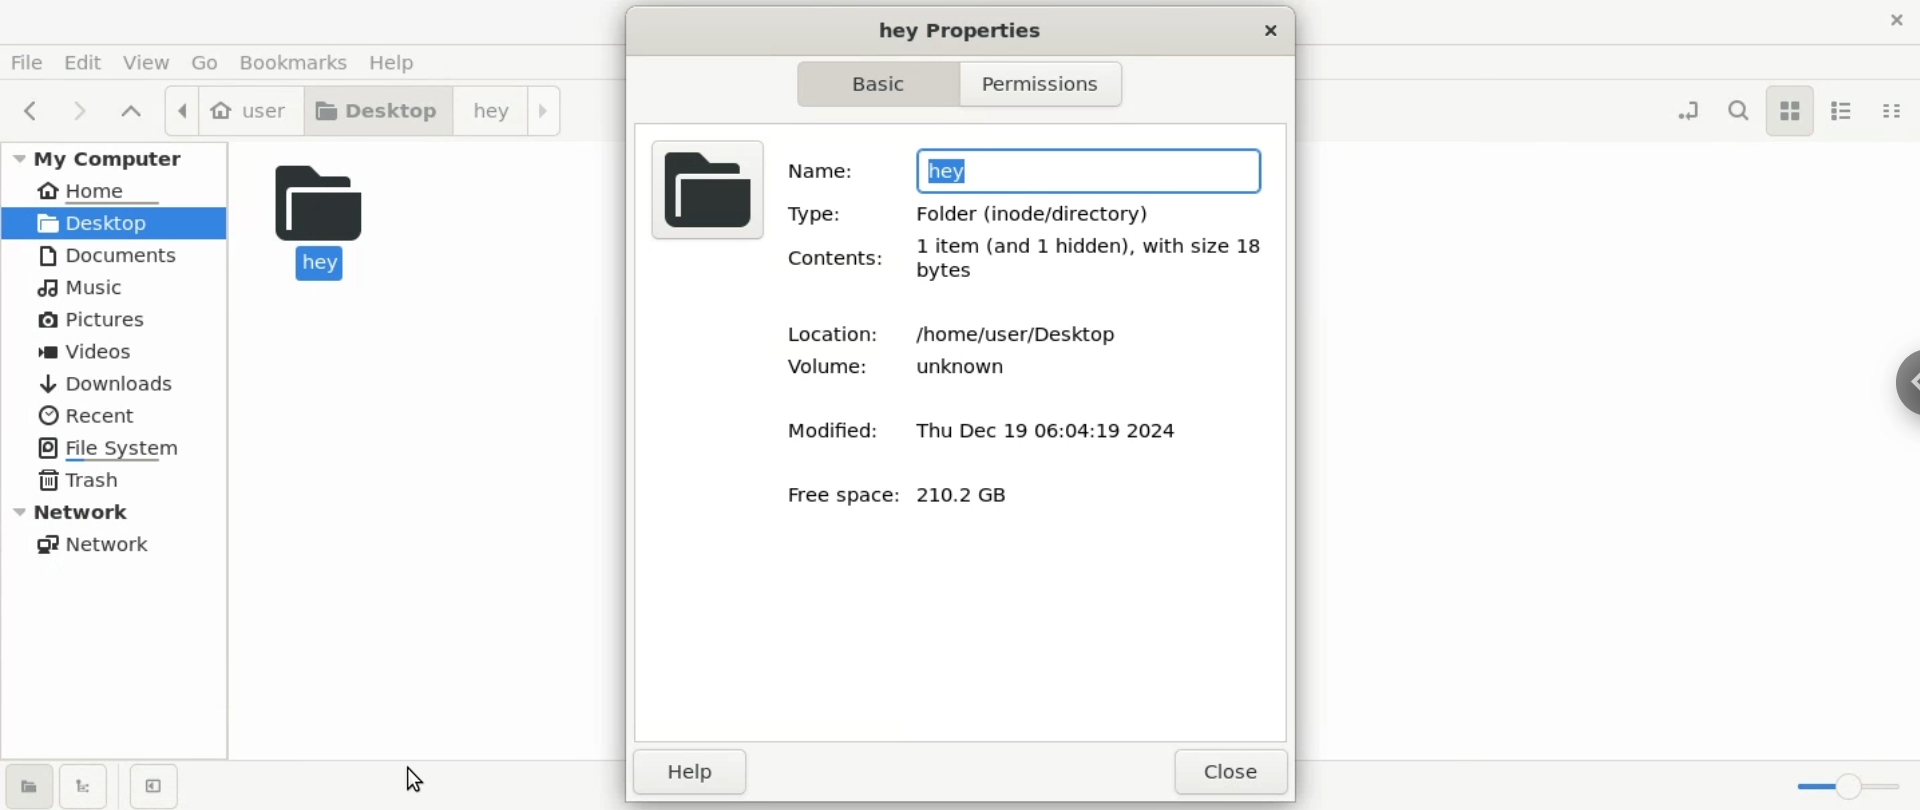 The image size is (1920, 810). I want to click on /home/user/Desktop, so click(1018, 336).